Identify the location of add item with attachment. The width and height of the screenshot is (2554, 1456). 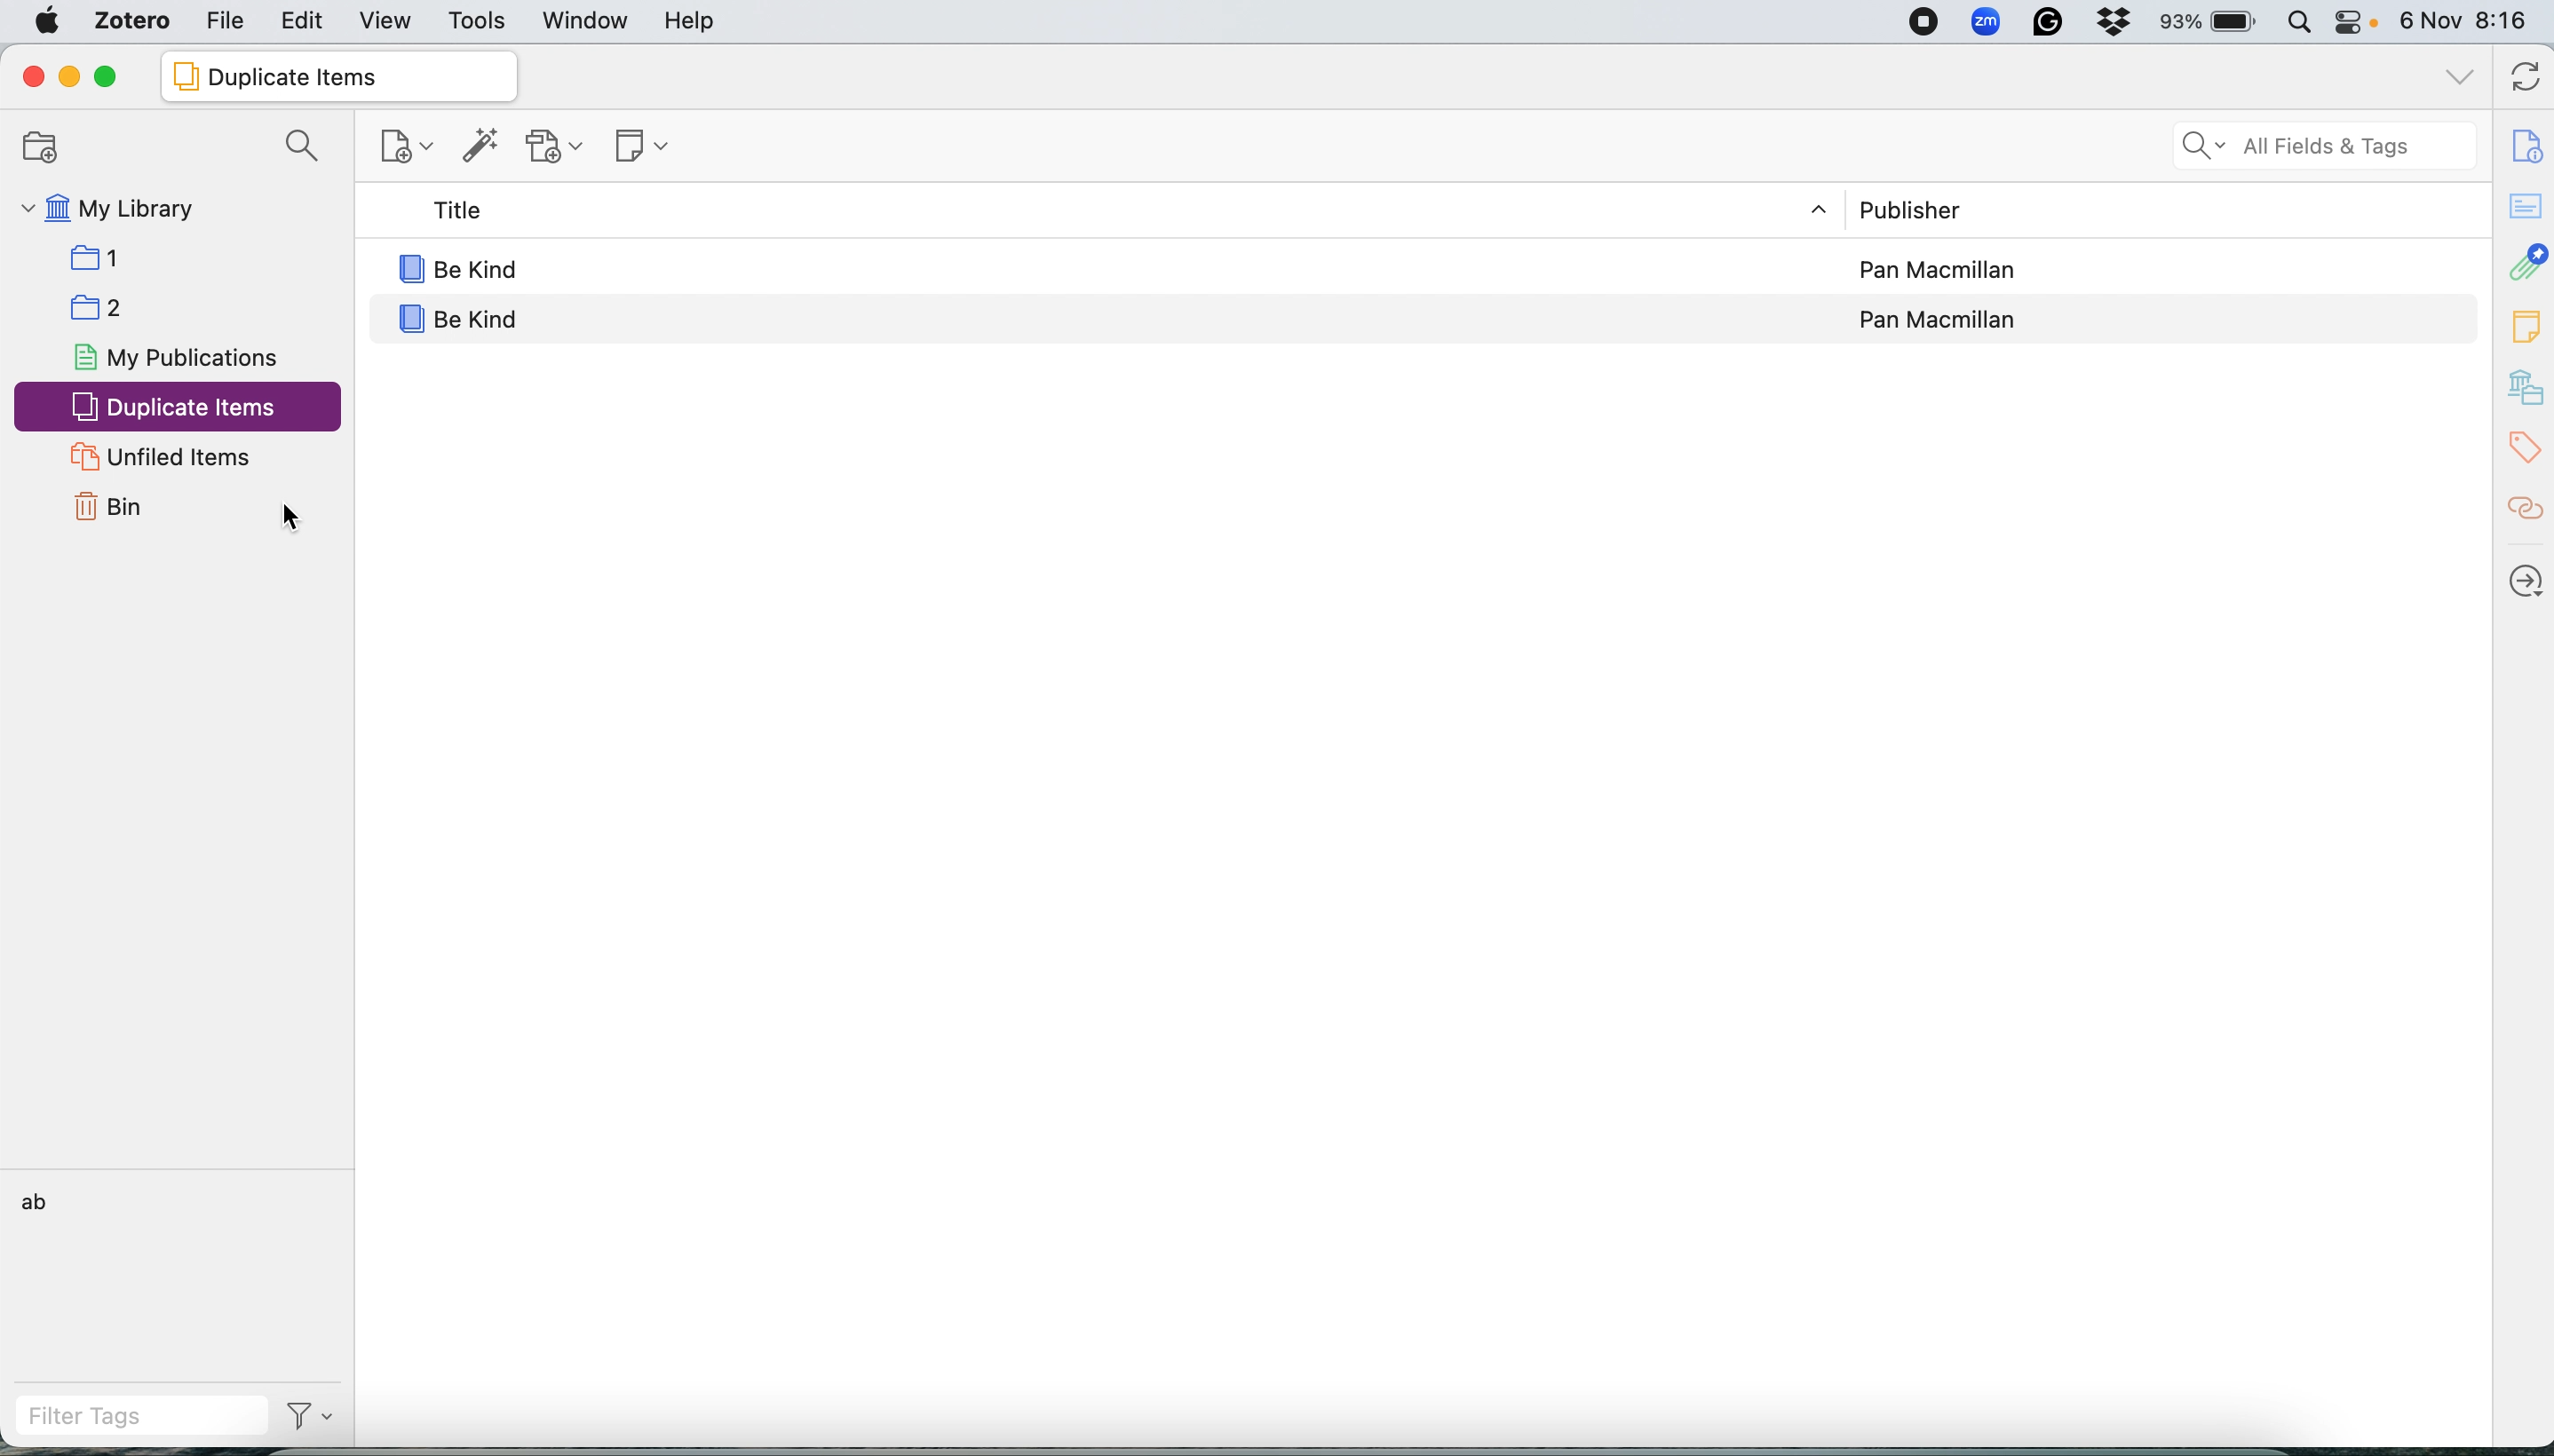
(559, 147).